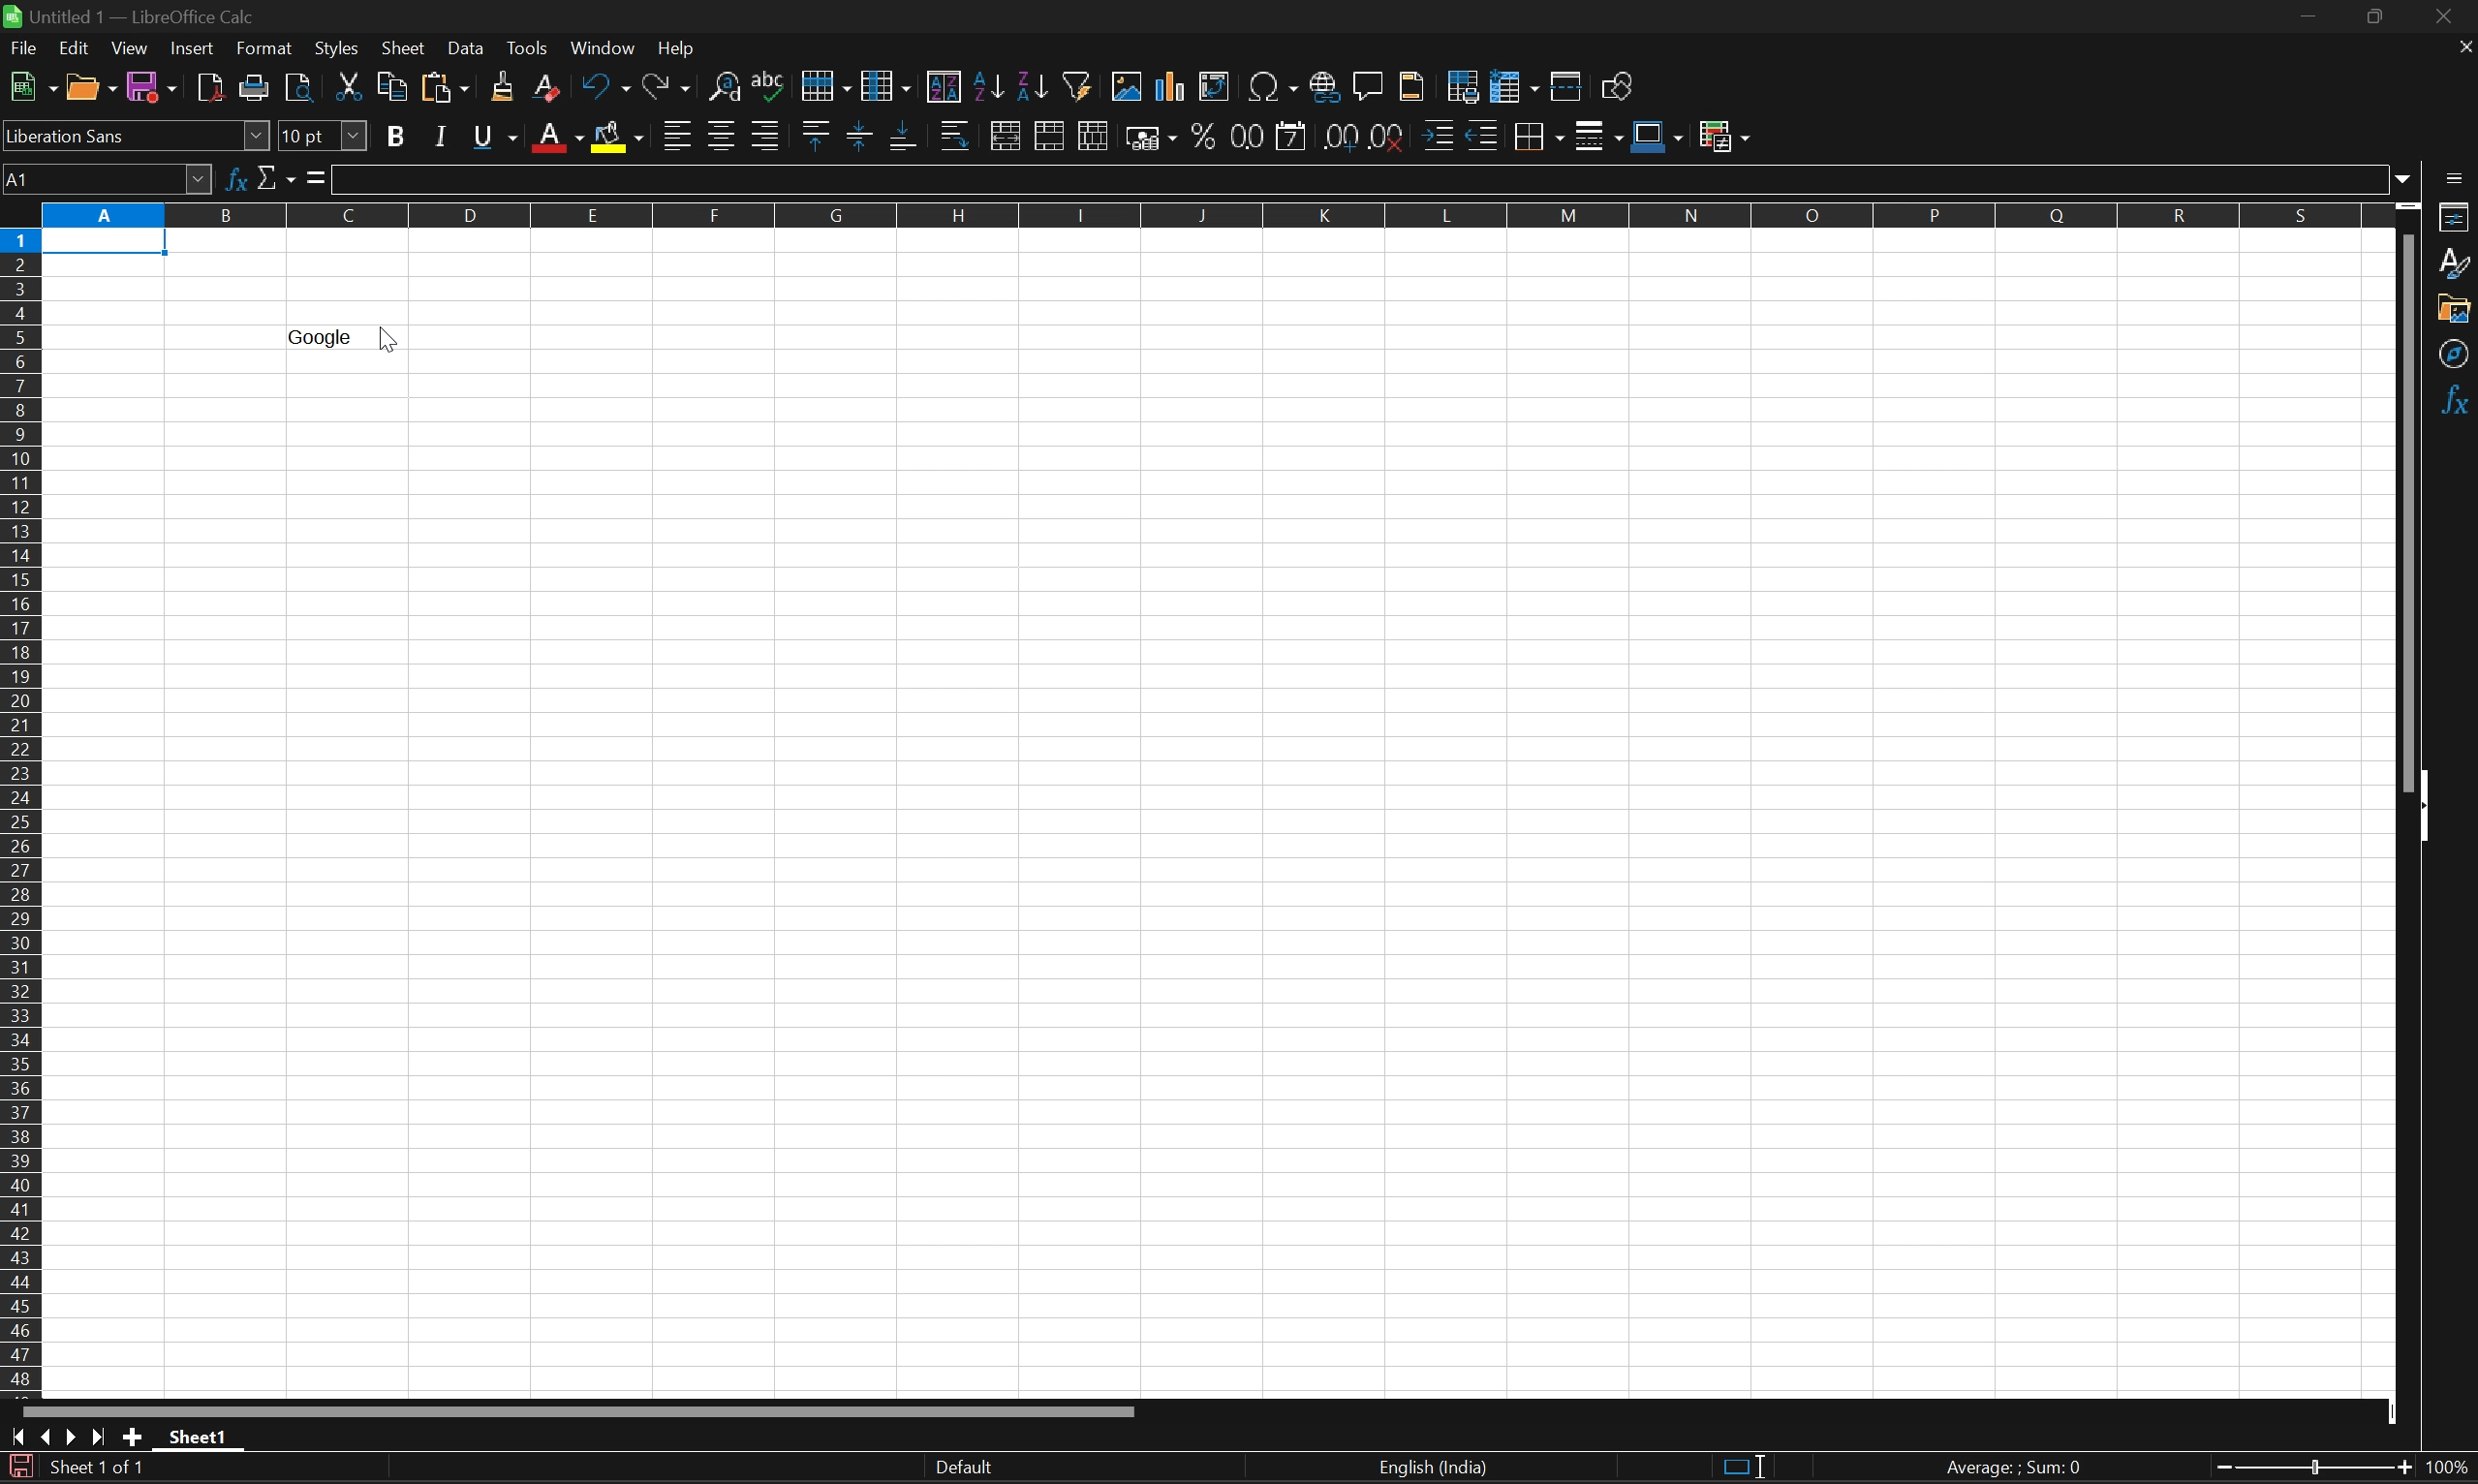  I want to click on Navigator, so click(2456, 355).